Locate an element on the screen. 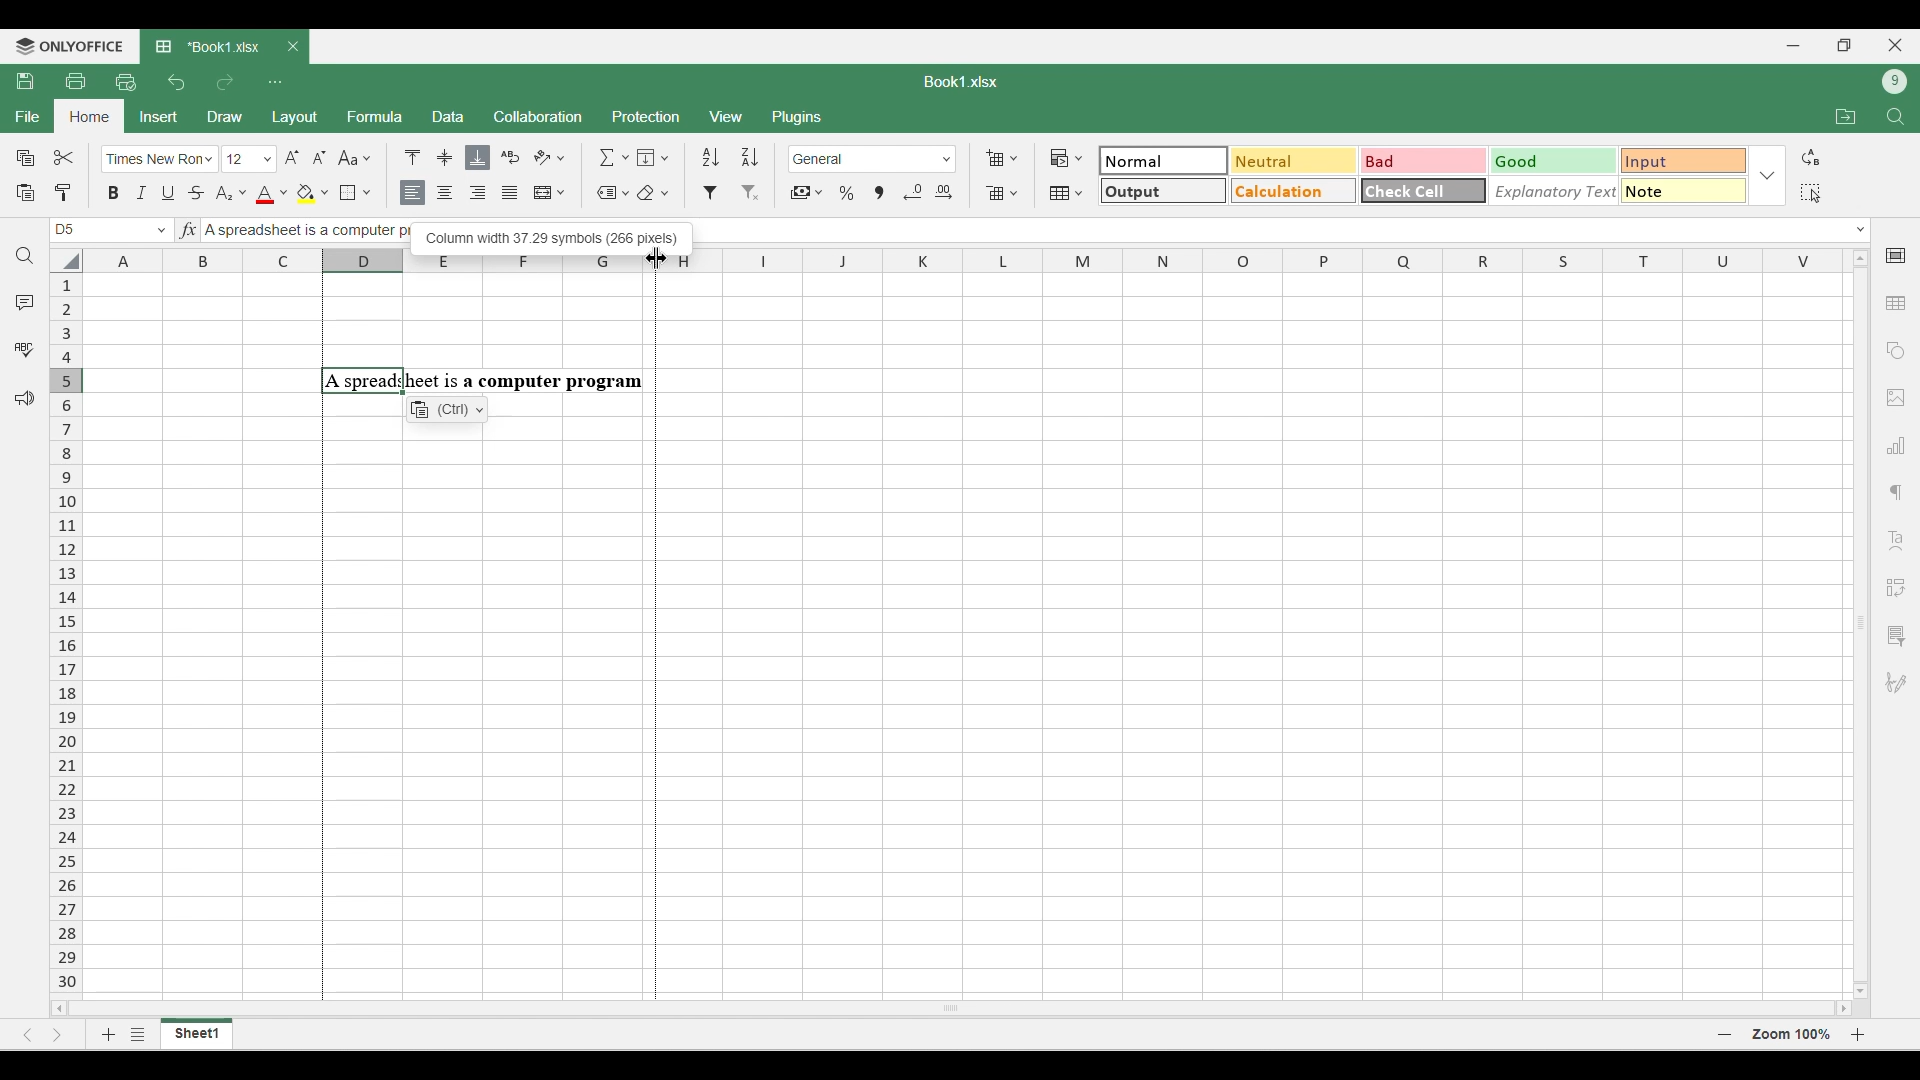  Zoom 100% is located at coordinates (1791, 1033).